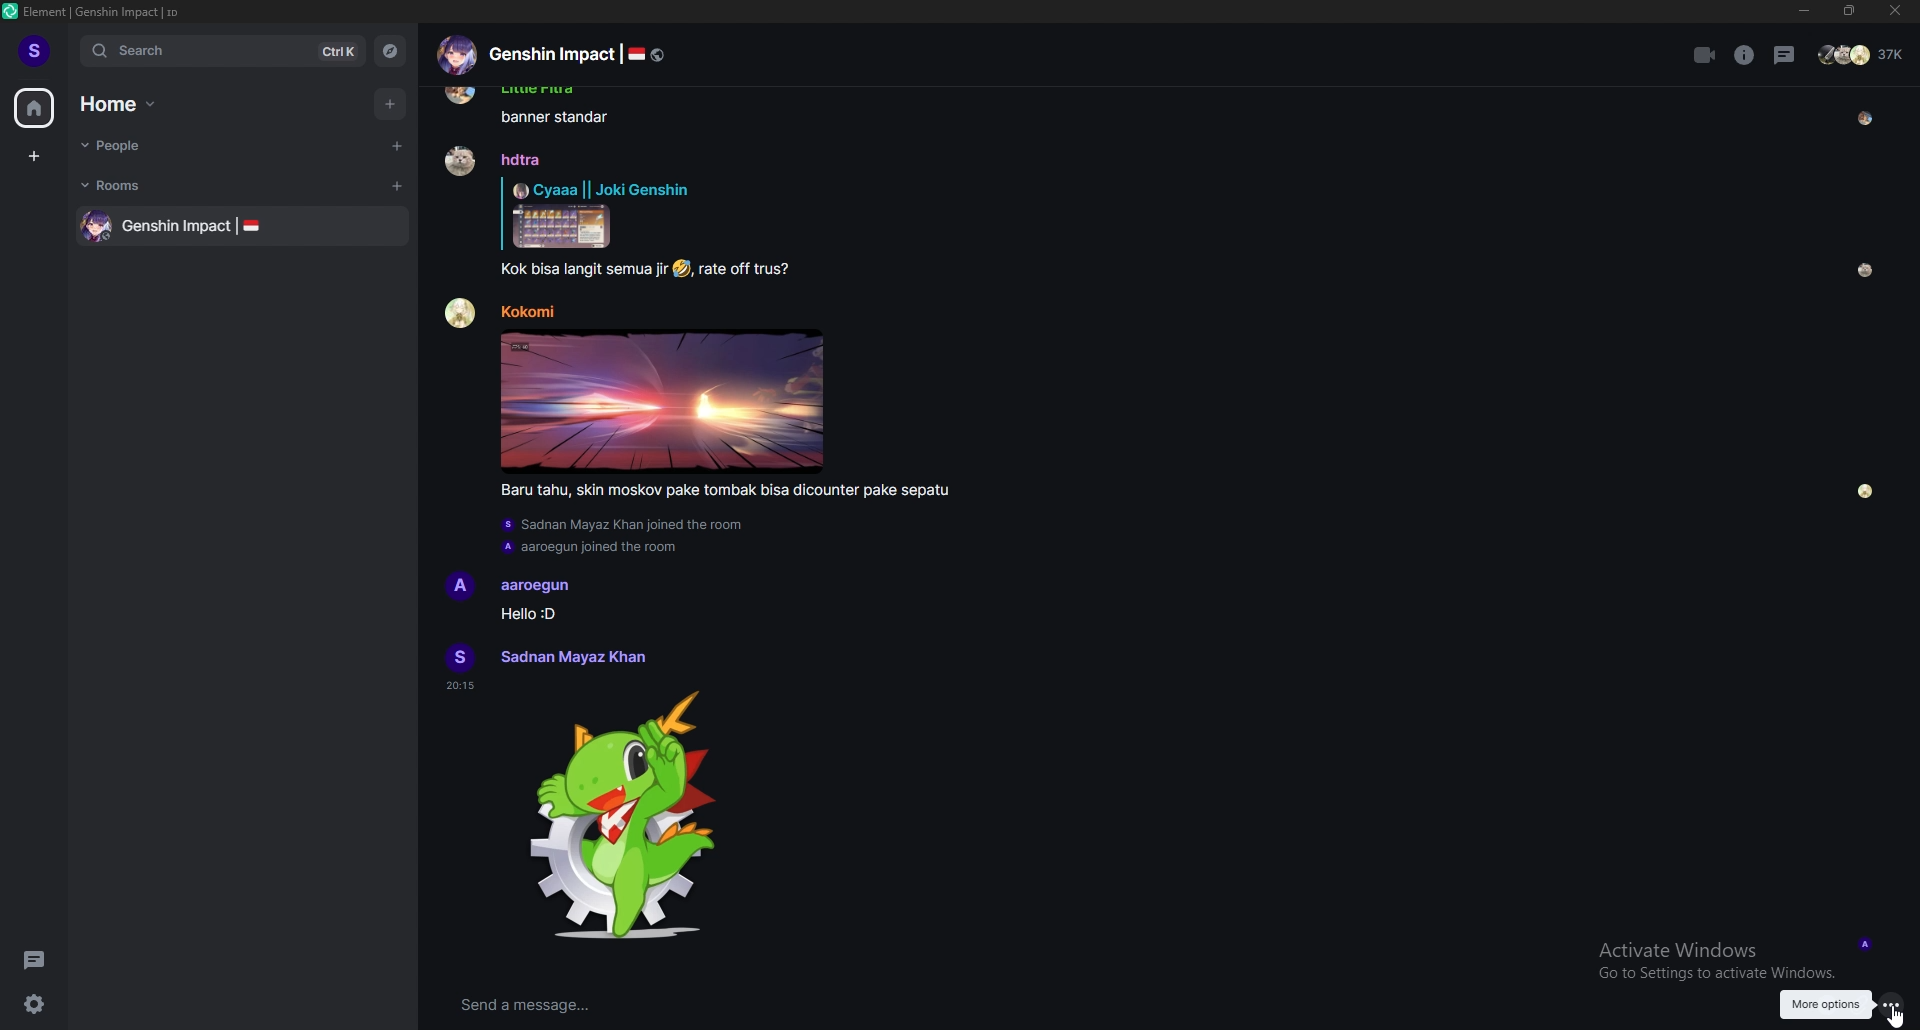 This screenshot has width=1920, height=1030. What do you see at coordinates (135, 185) in the screenshot?
I see `rooms` at bounding box center [135, 185].